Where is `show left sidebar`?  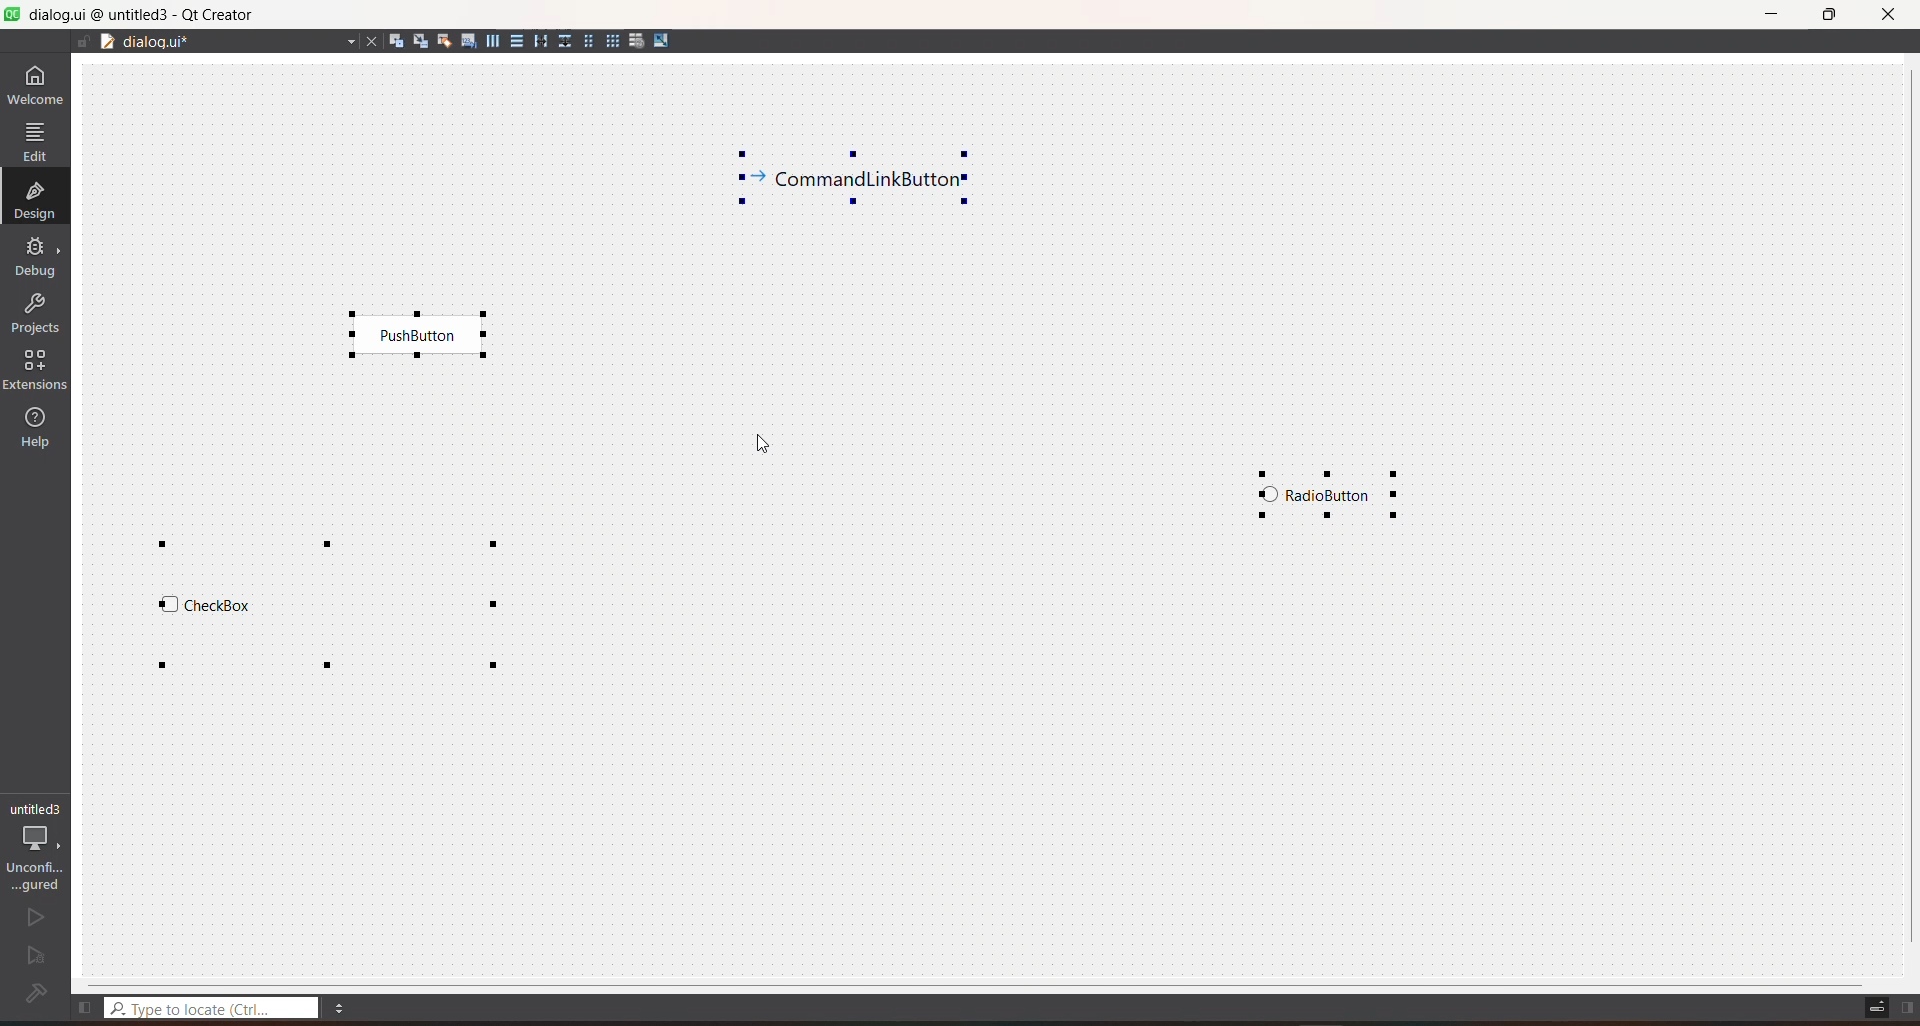 show left sidebar is located at coordinates (87, 1008).